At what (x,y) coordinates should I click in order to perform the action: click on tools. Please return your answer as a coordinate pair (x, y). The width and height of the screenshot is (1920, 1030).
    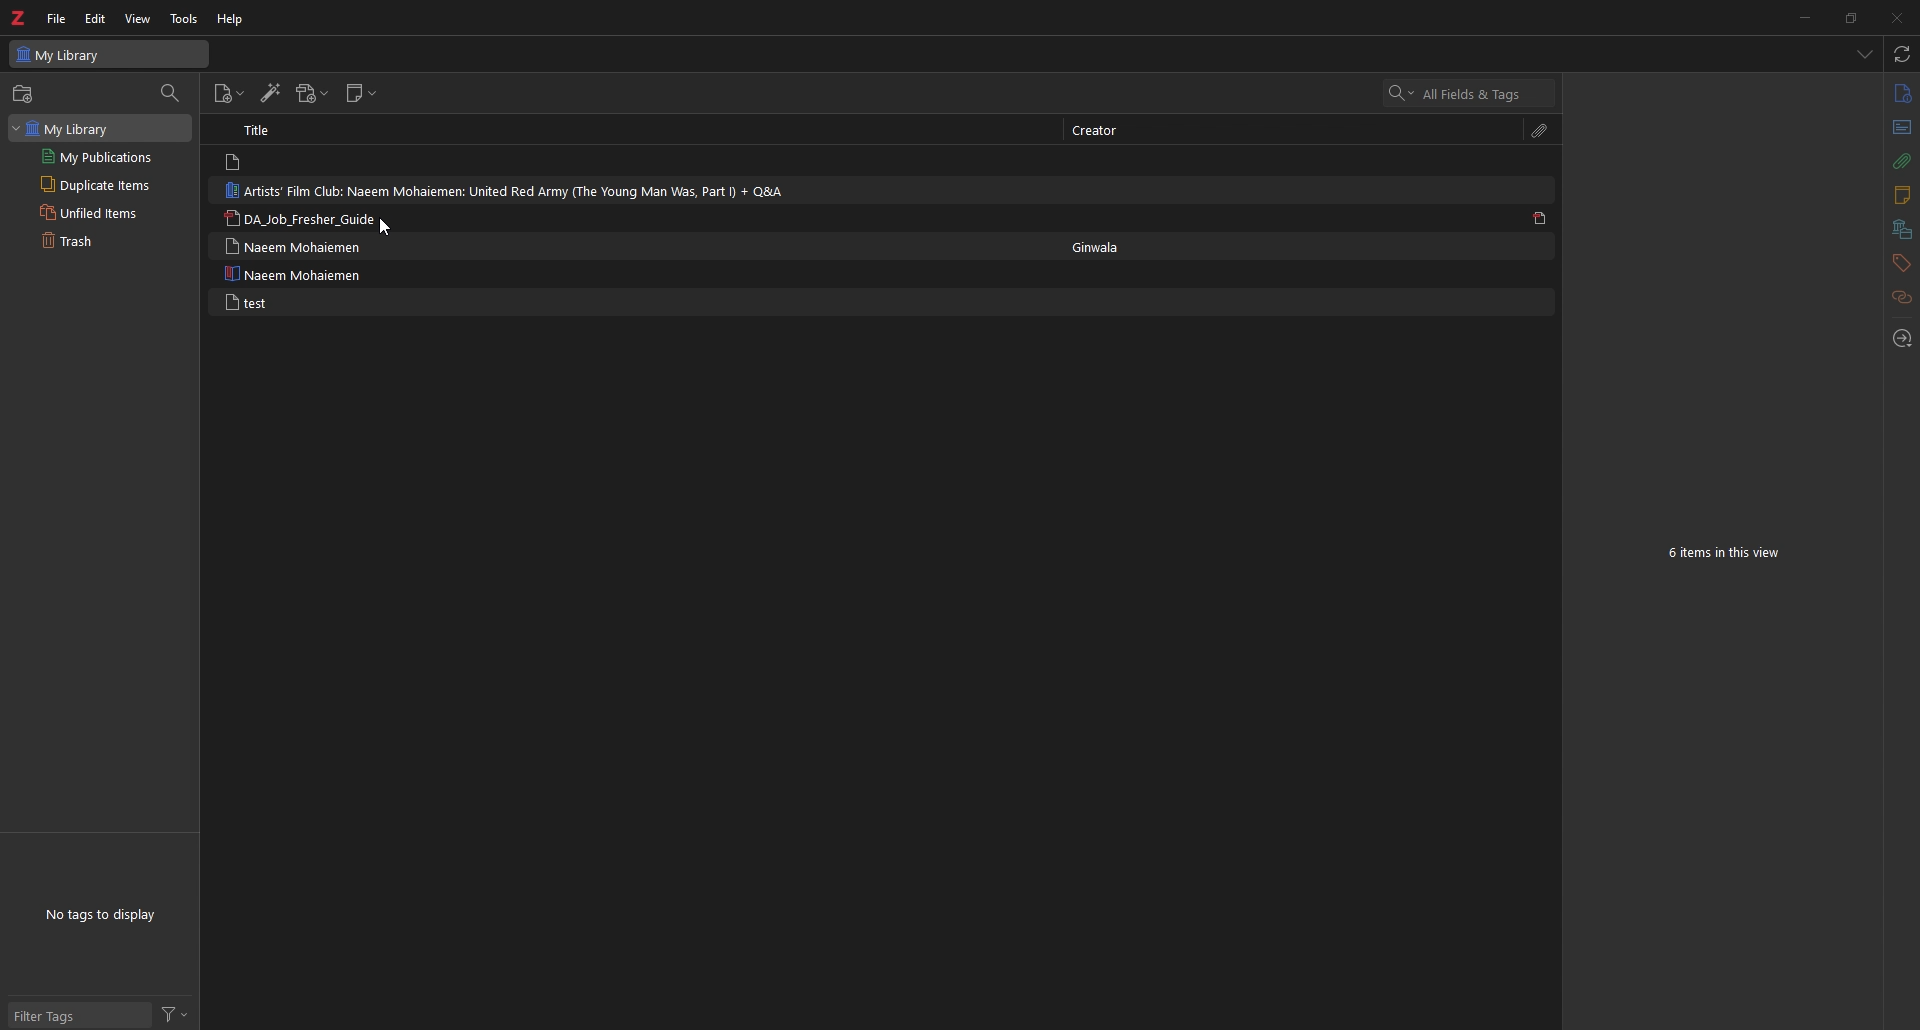
    Looking at the image, I should click on (185, 19).